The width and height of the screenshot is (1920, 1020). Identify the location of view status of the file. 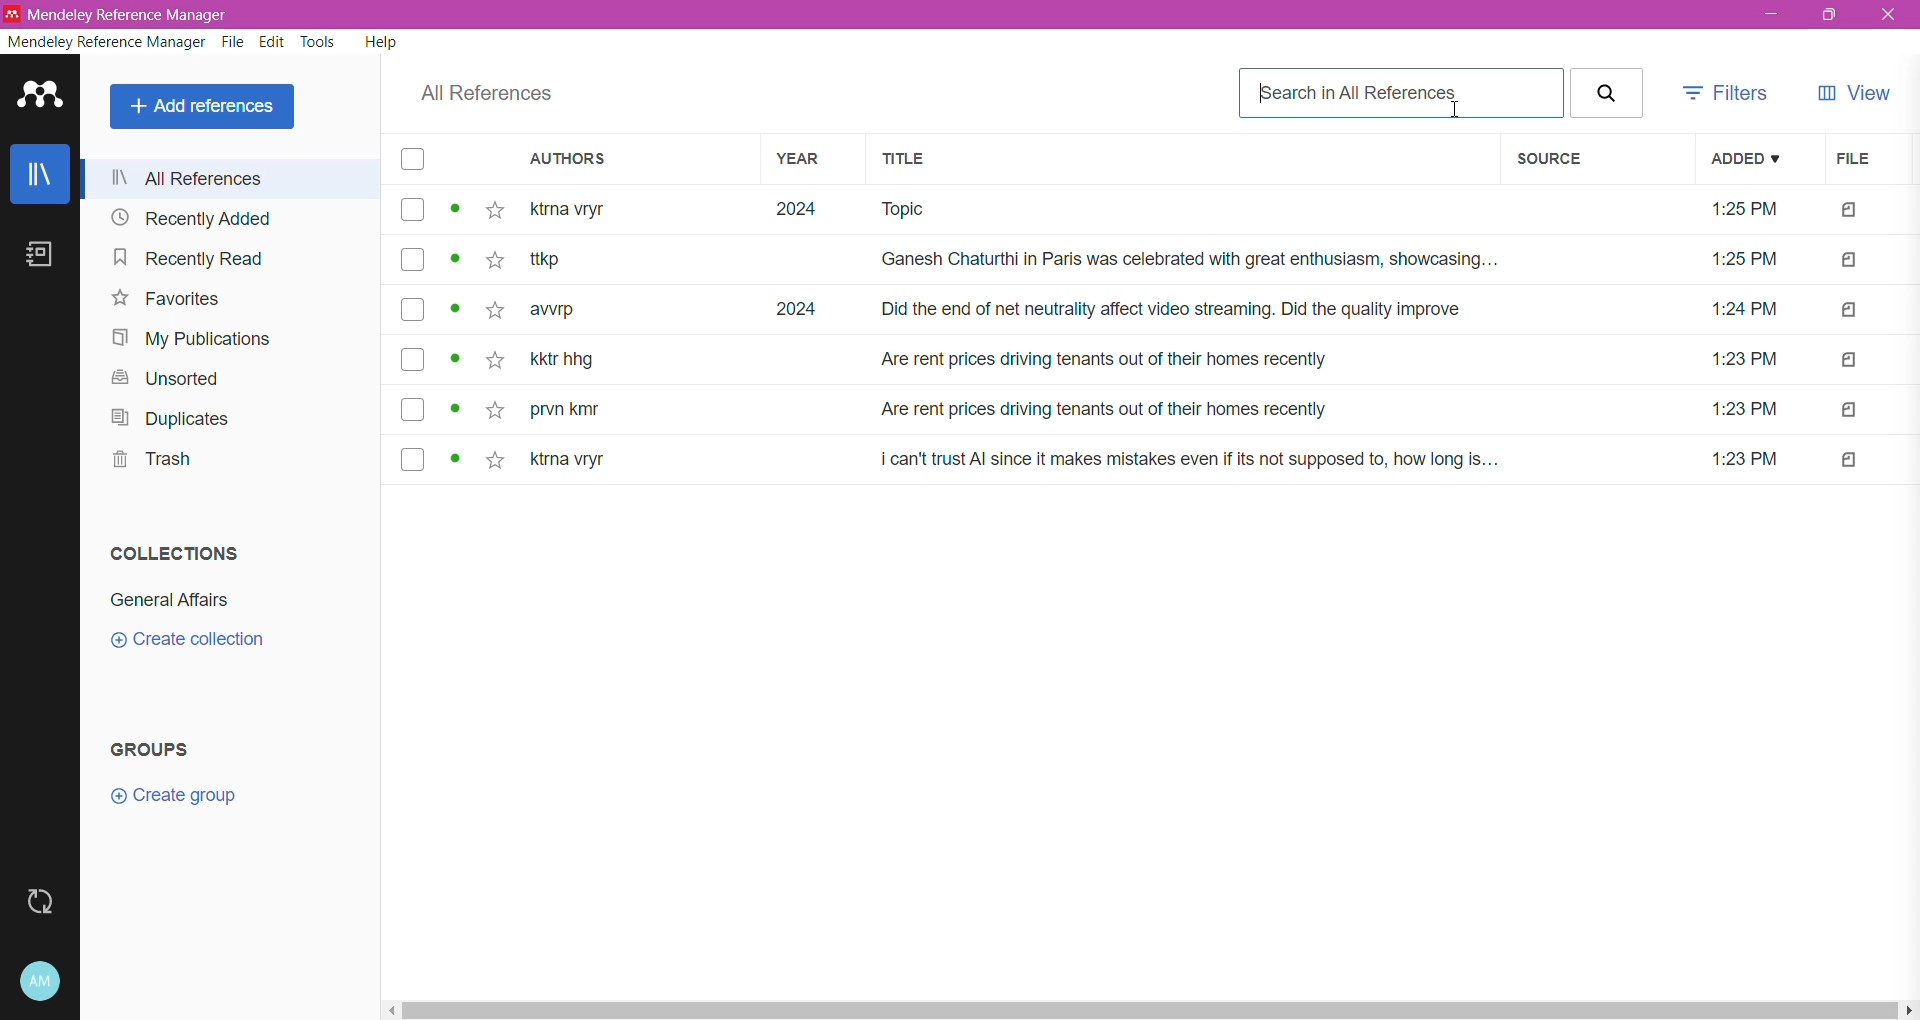
(456, 259).